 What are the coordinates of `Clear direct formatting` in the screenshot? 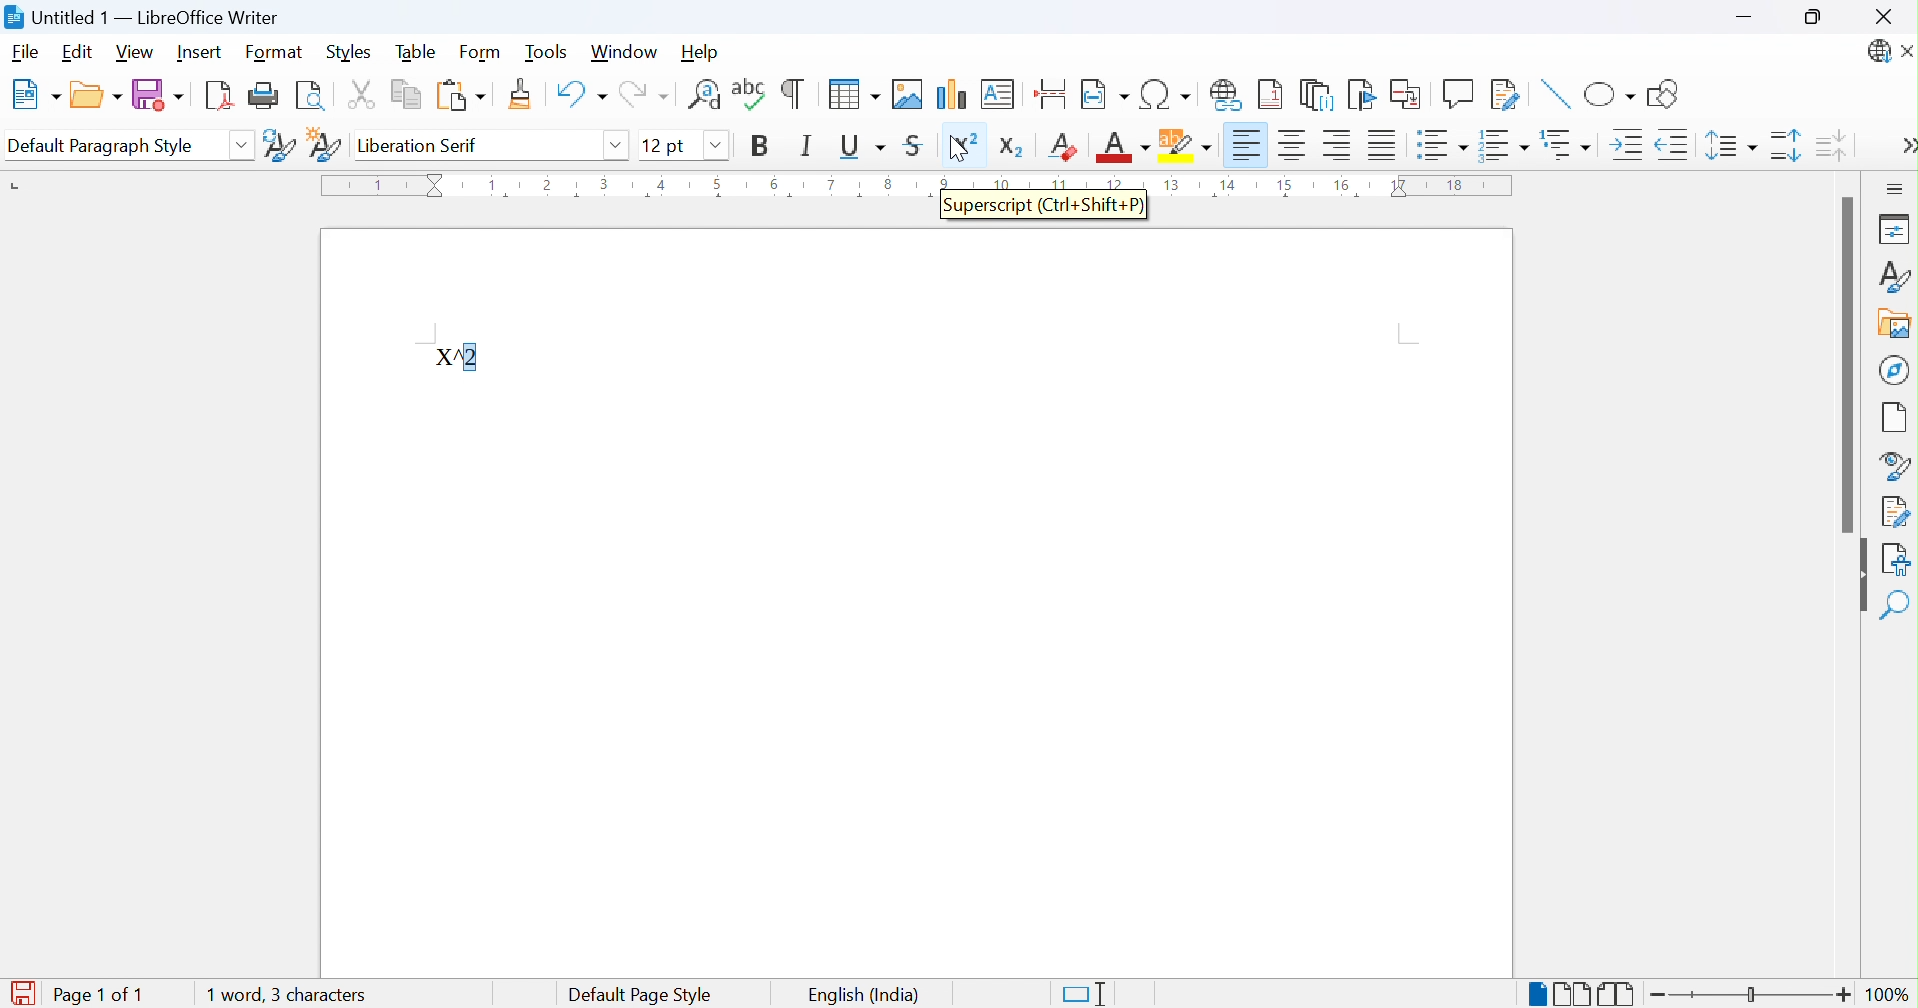 It's located at (1061, 146).